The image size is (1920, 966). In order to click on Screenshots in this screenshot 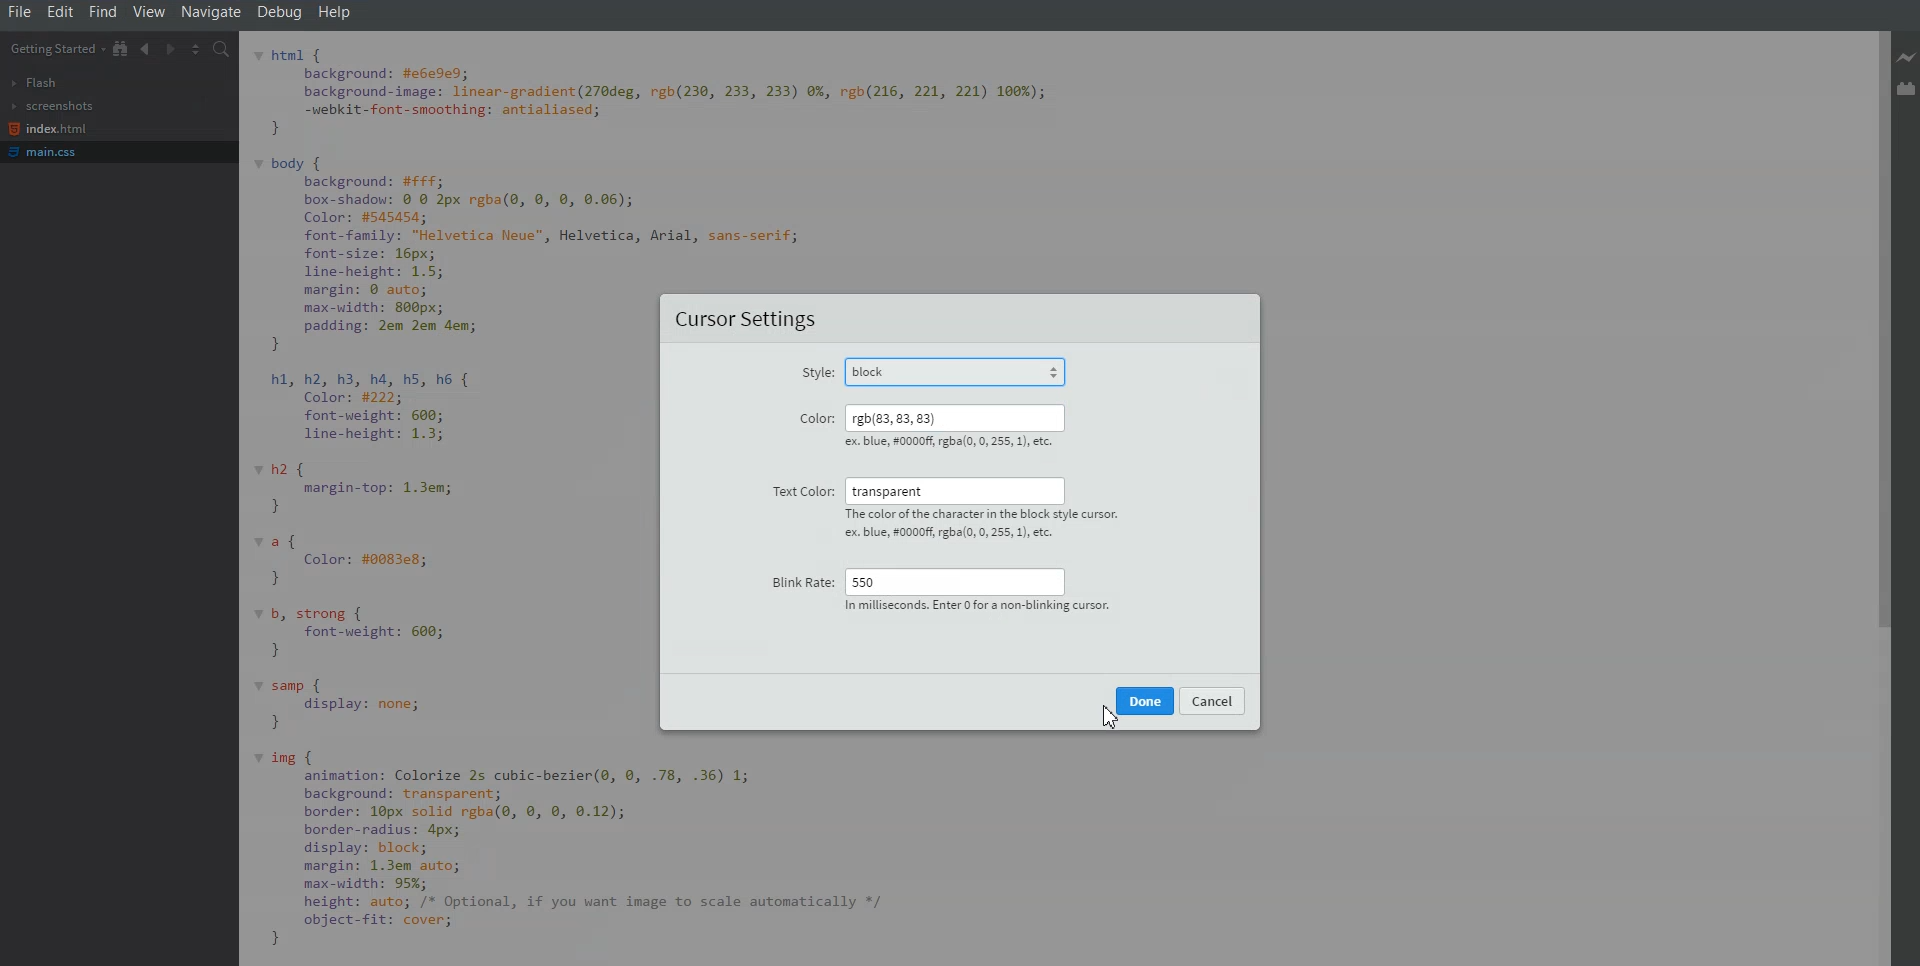, I will do `click(52, 106)`.